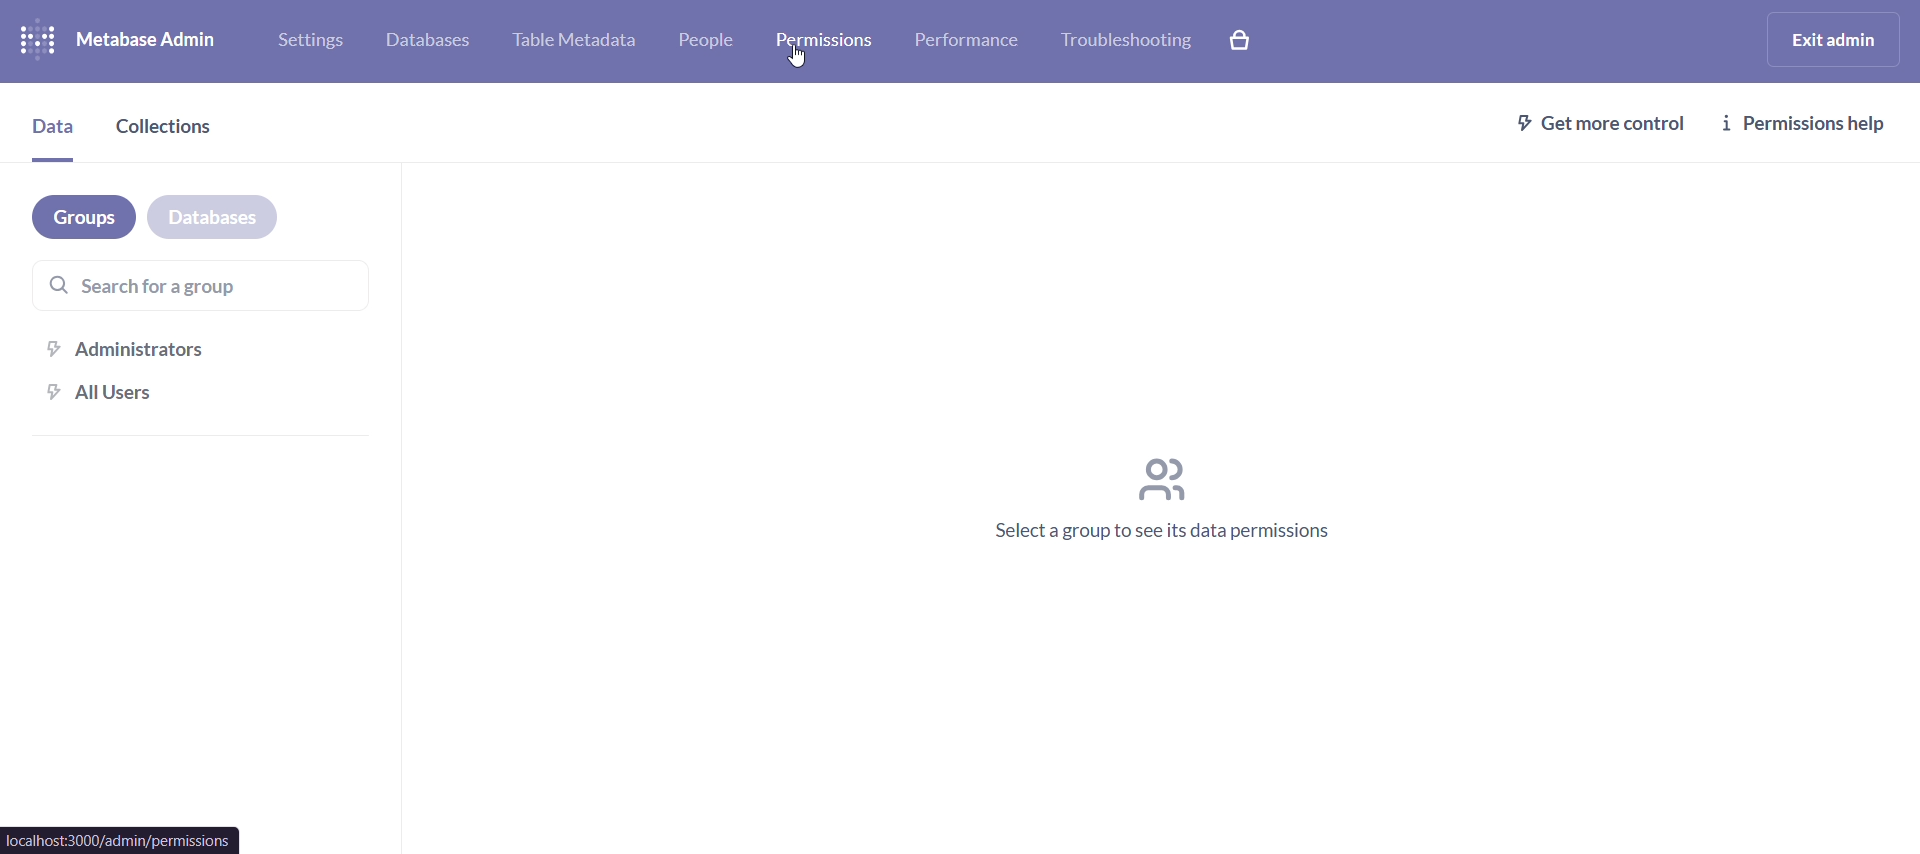 The image size is (1920, 854). What do you see at coordinates (213, 217) in the screenshot?
I see `database` at bounding box center [213, 217].